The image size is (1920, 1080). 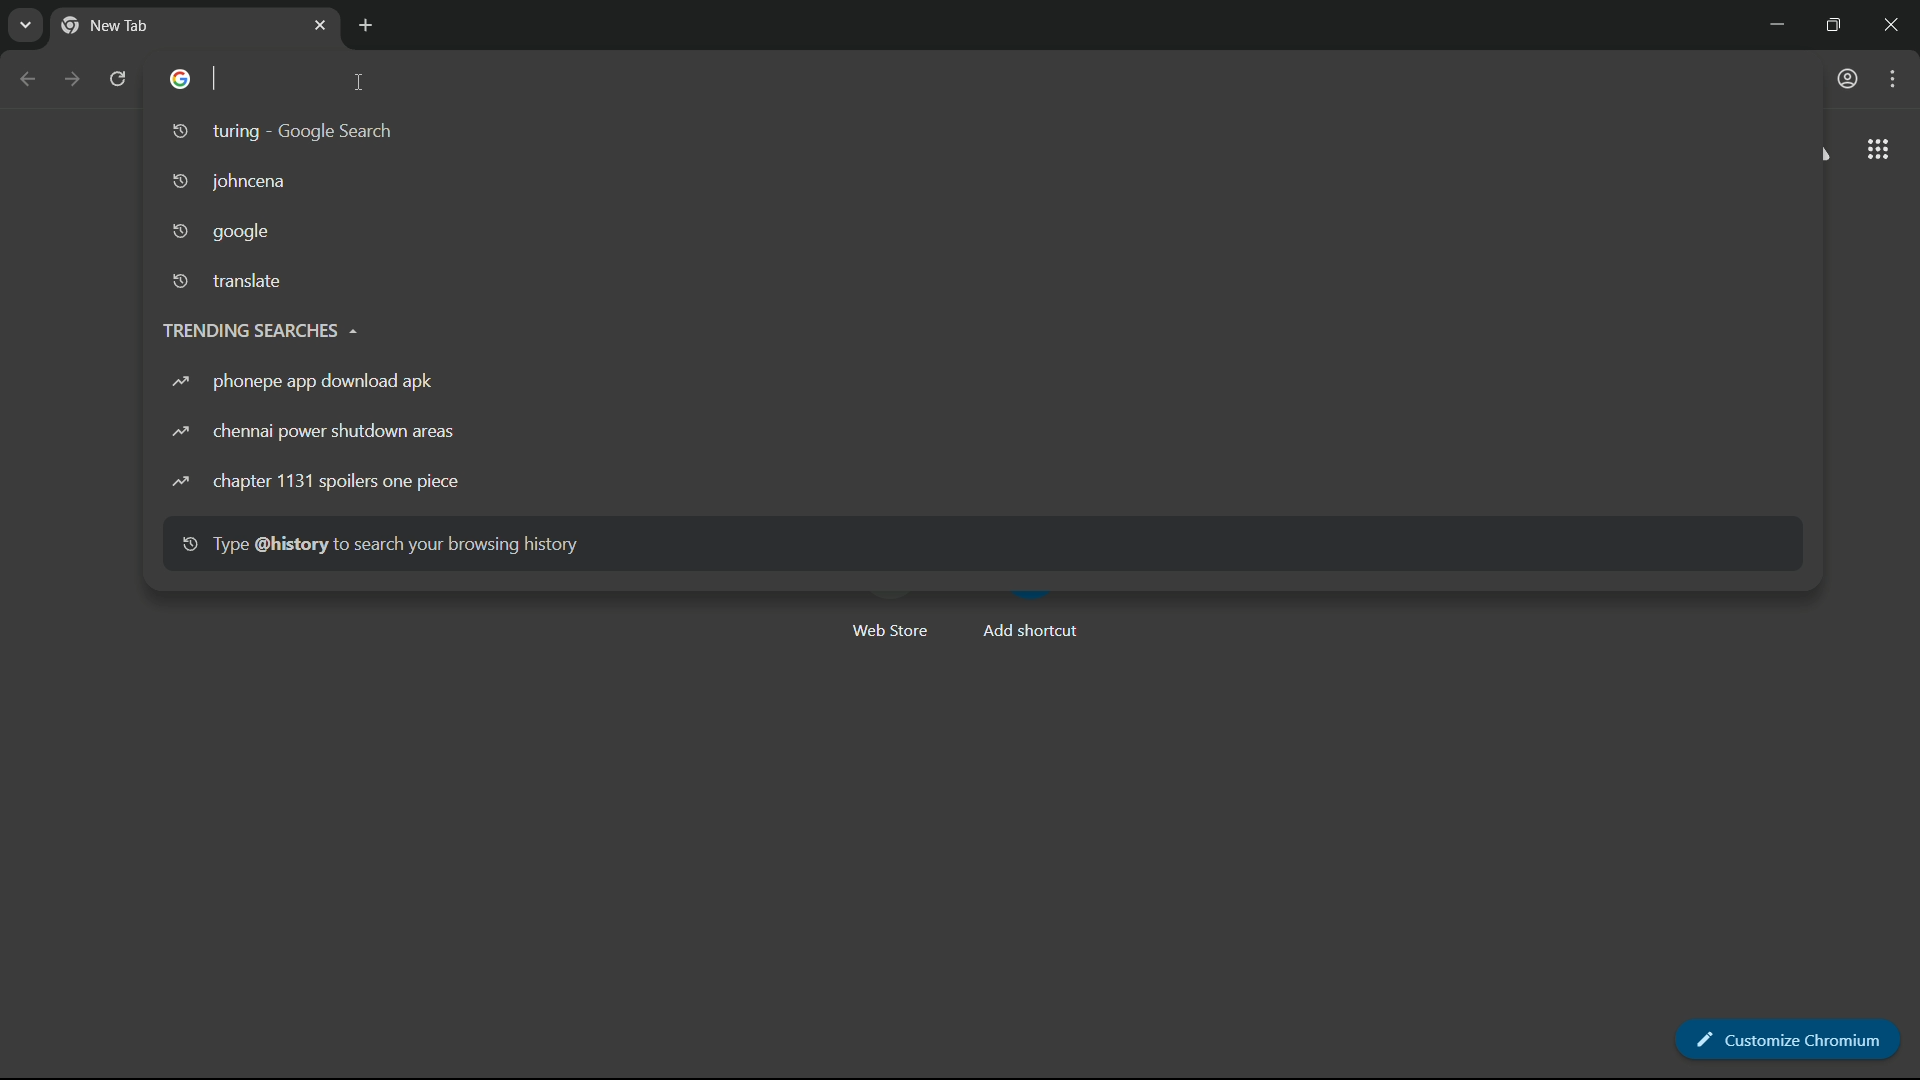 I want to click on close, so click(x=1897, y=25).